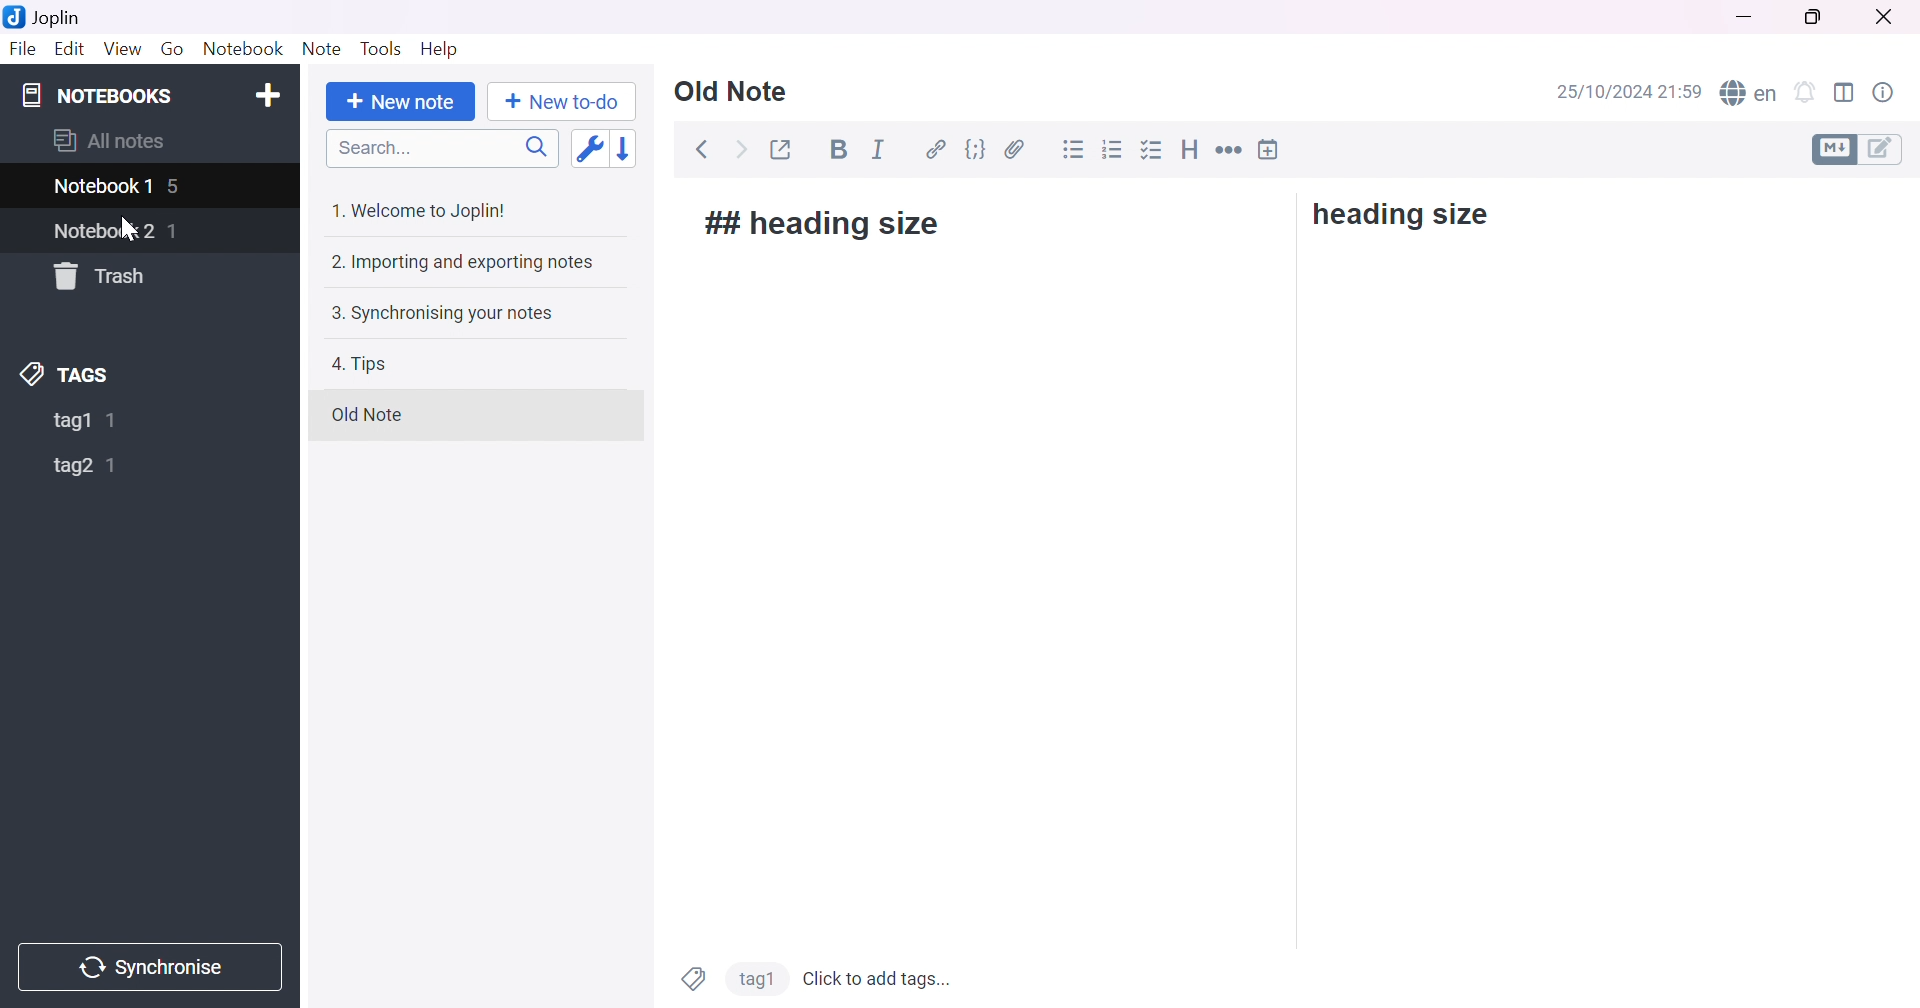 This screenshot has width=1920, height=1008. Describe the element at coordinates (74, 466) in the screenshot. I see `tag2` at that location.